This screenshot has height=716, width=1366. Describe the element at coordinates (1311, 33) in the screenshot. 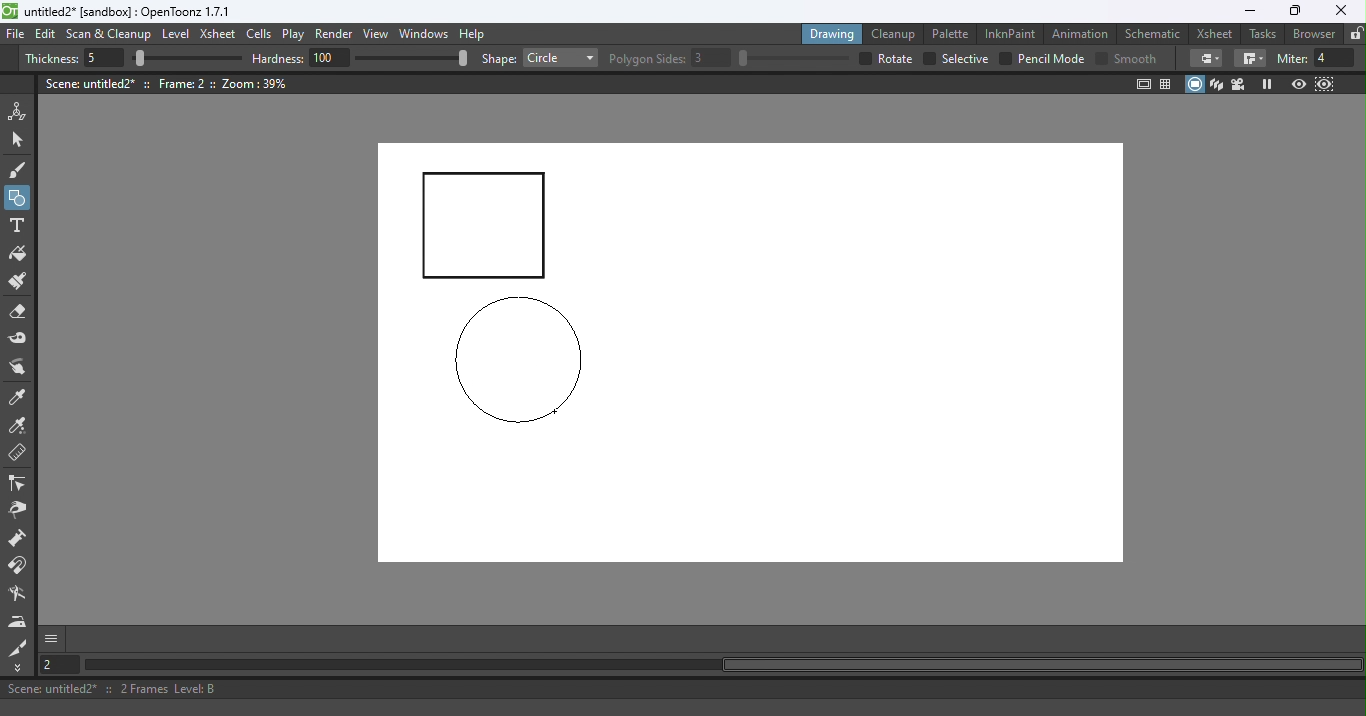

I see `Browser` at that location.